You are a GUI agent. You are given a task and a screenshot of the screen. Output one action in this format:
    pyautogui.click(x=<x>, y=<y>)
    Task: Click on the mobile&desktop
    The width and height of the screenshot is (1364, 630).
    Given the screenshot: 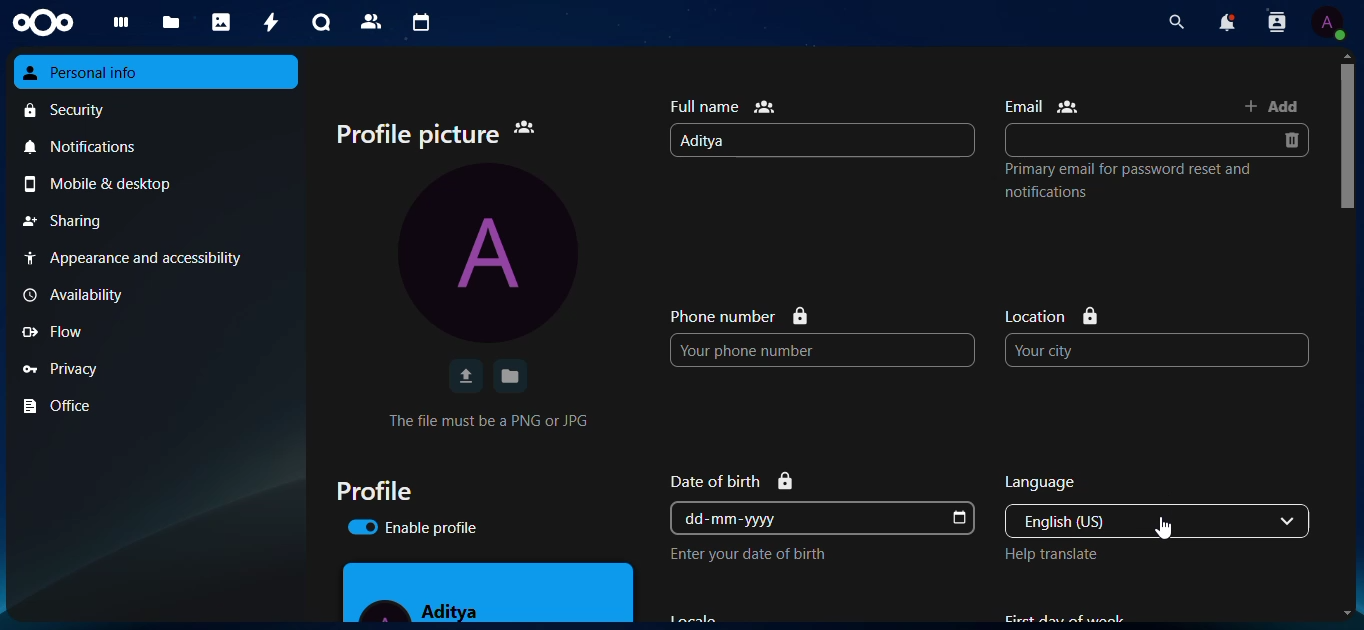 What is the action you would take?
    pyautogui.click(x=112, y=185)
    